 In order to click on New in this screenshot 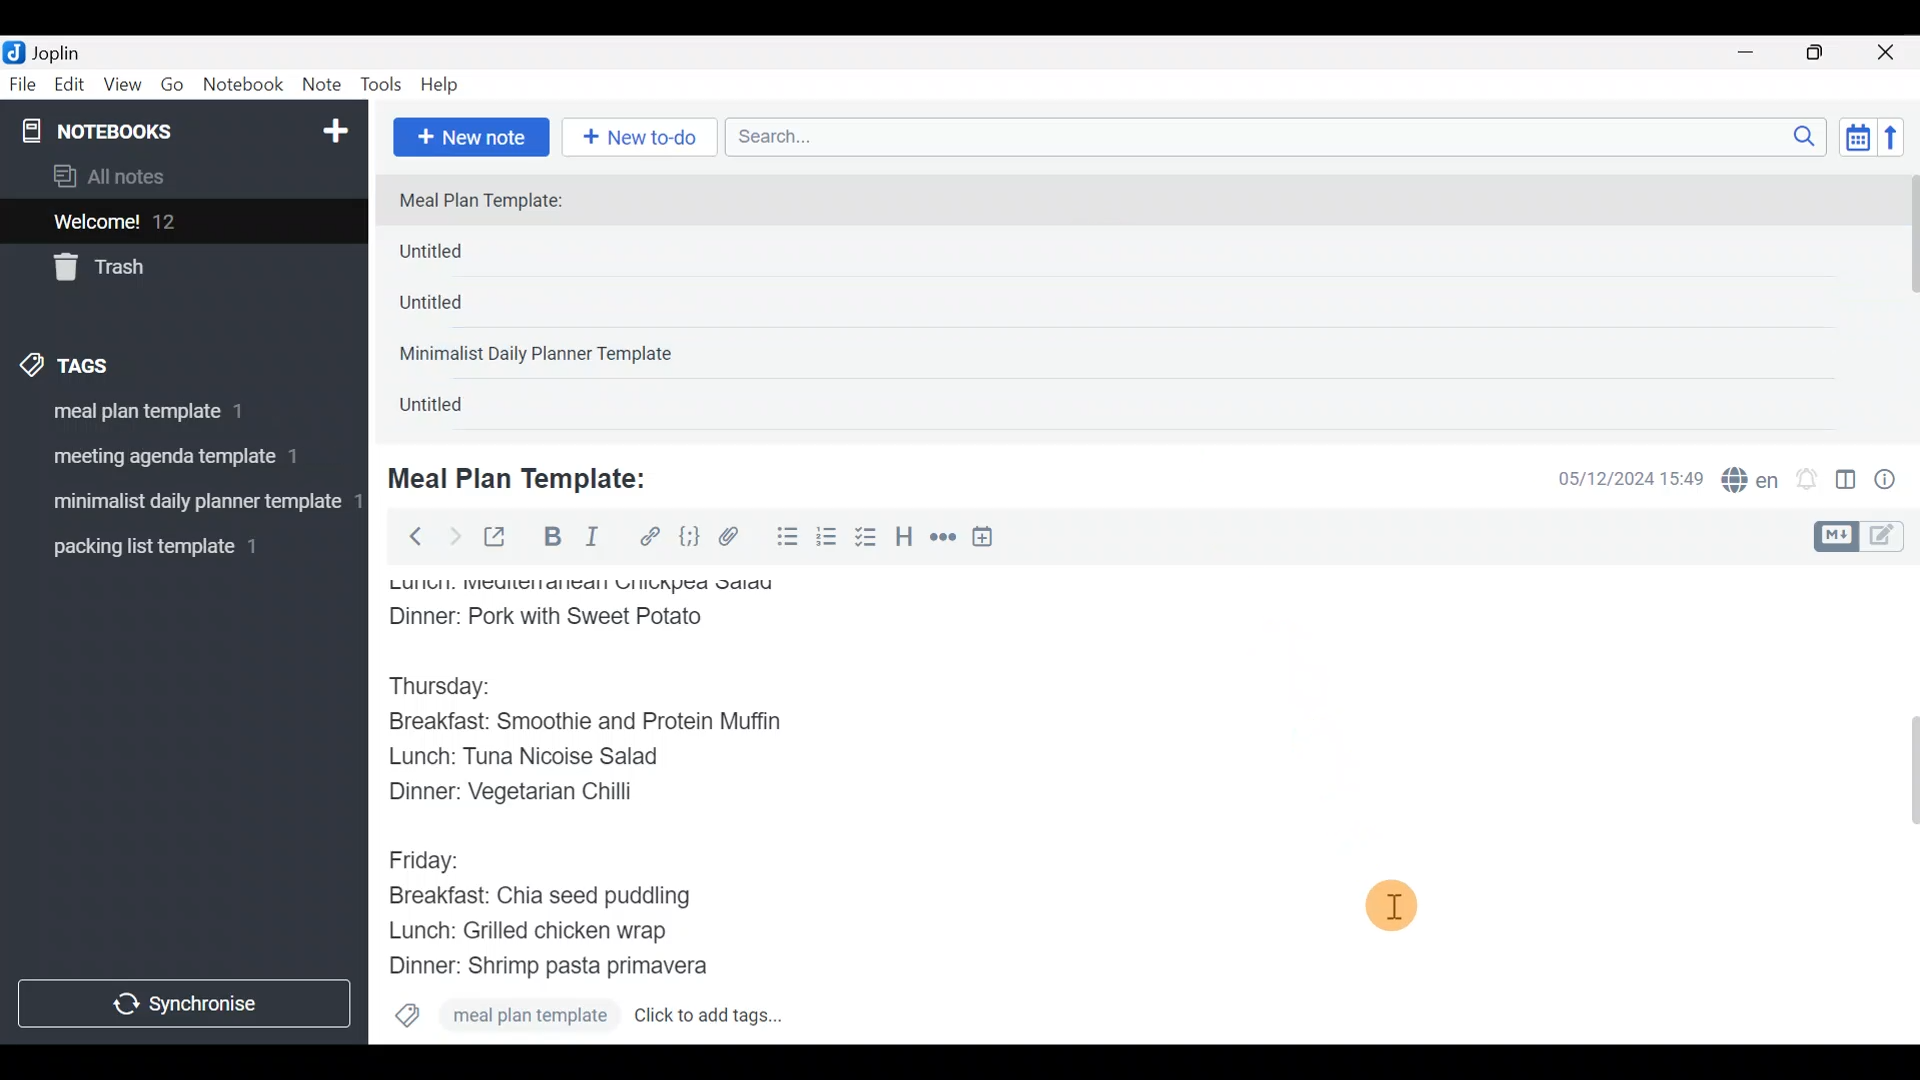, I will do `click(334, 127)`.